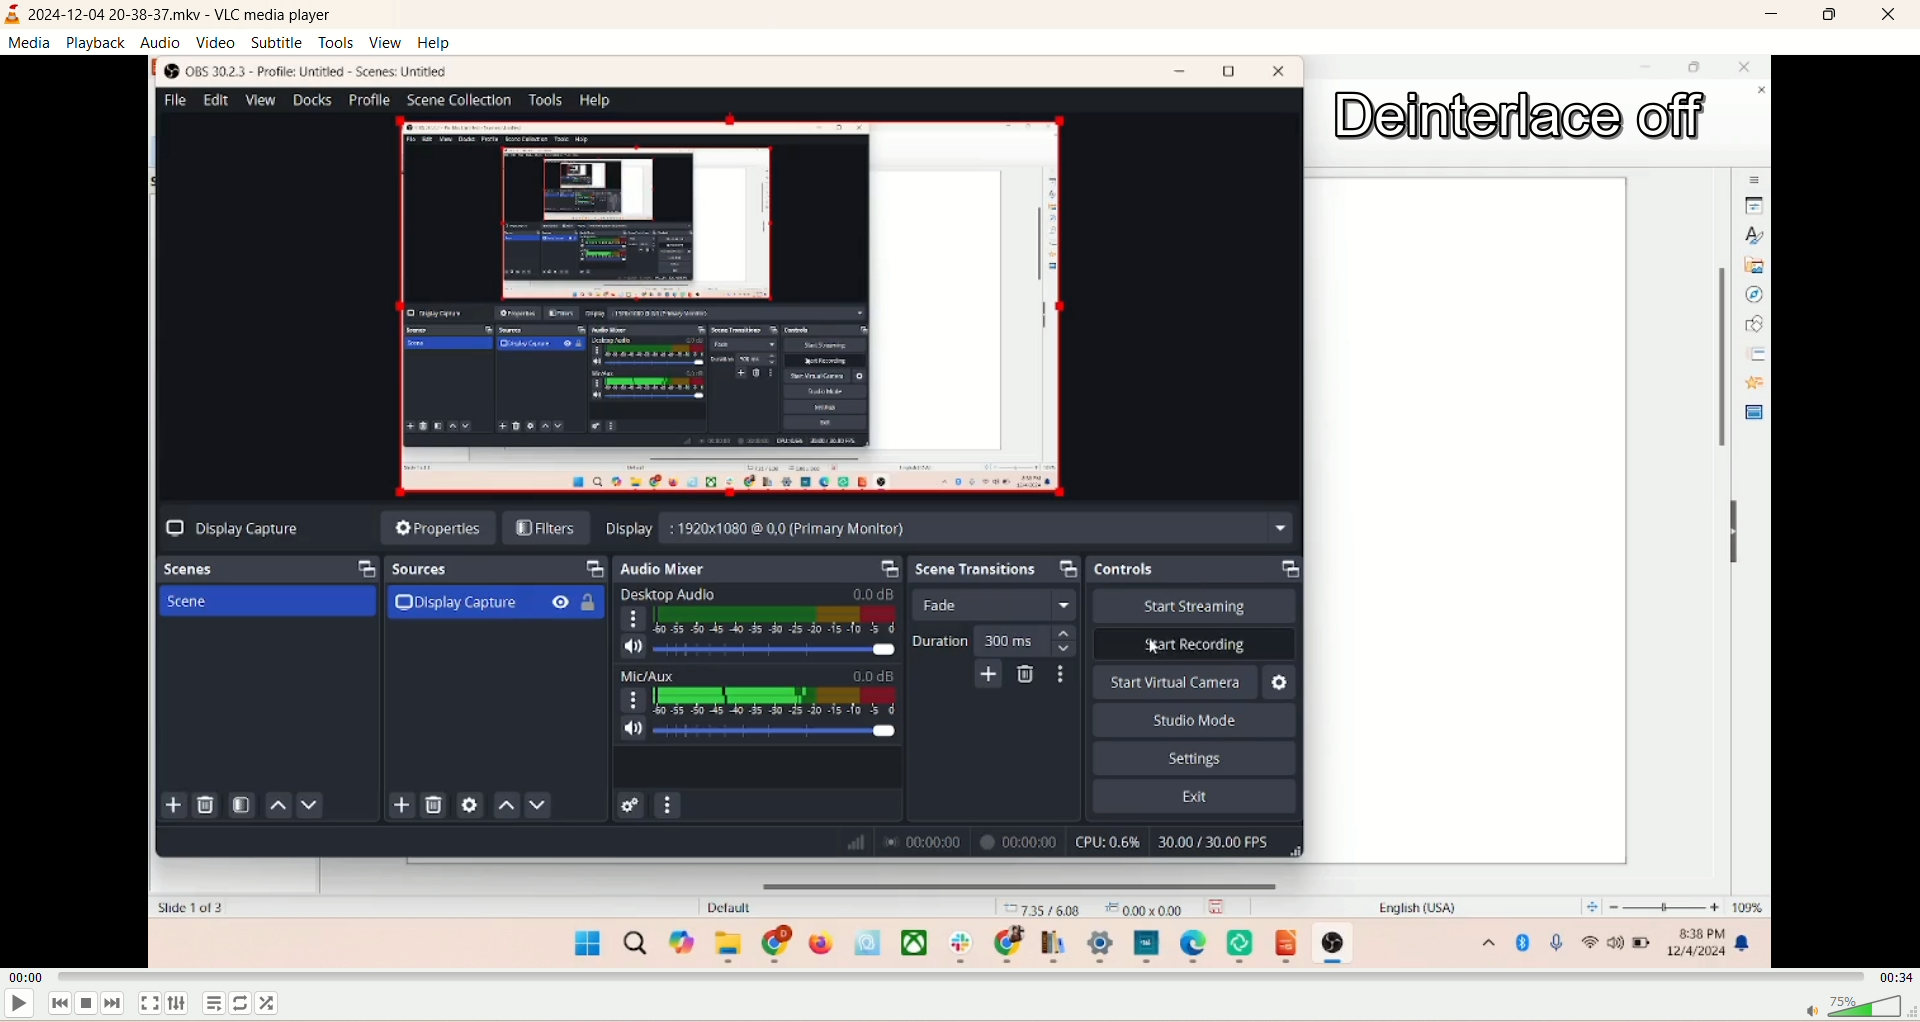  Describe the element at coordinates (12, 14) in the screenshot. I see `logo` at that location.